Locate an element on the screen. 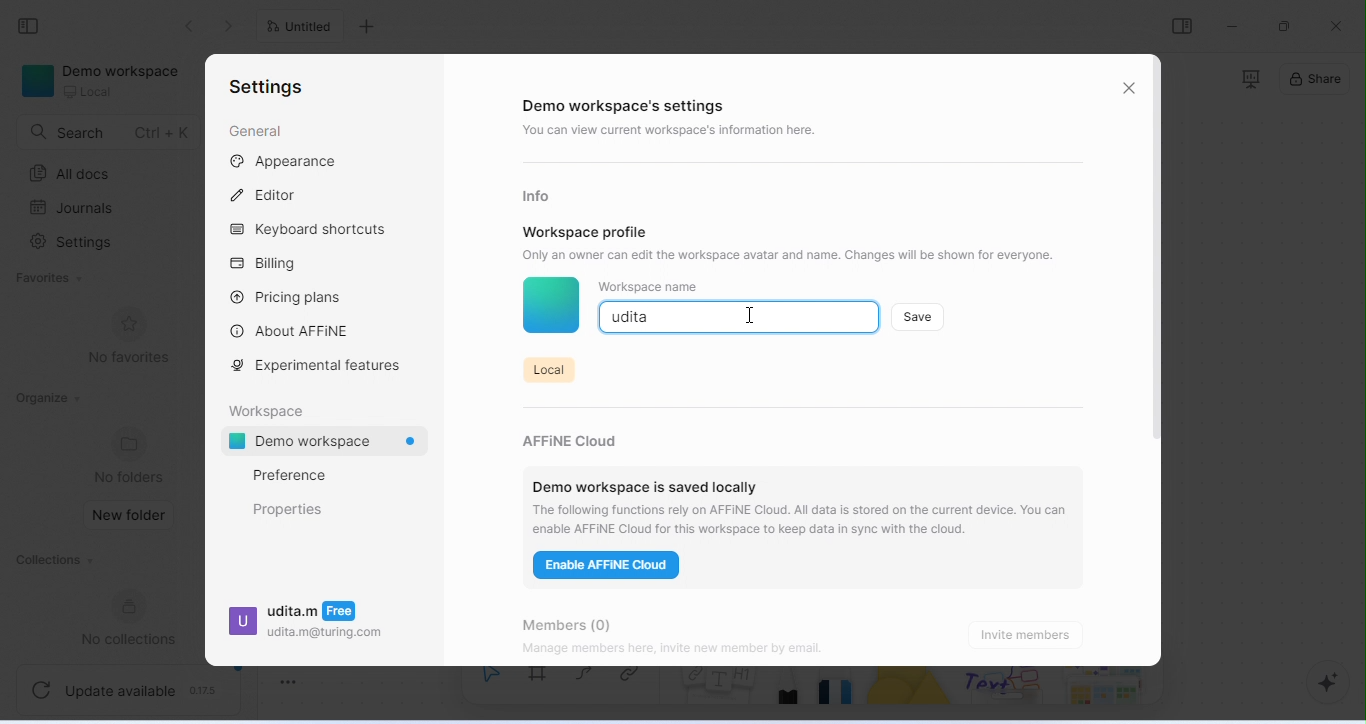 The image size is (1366, 724). keyboard shortcuts is located at coordinates (313, 231).